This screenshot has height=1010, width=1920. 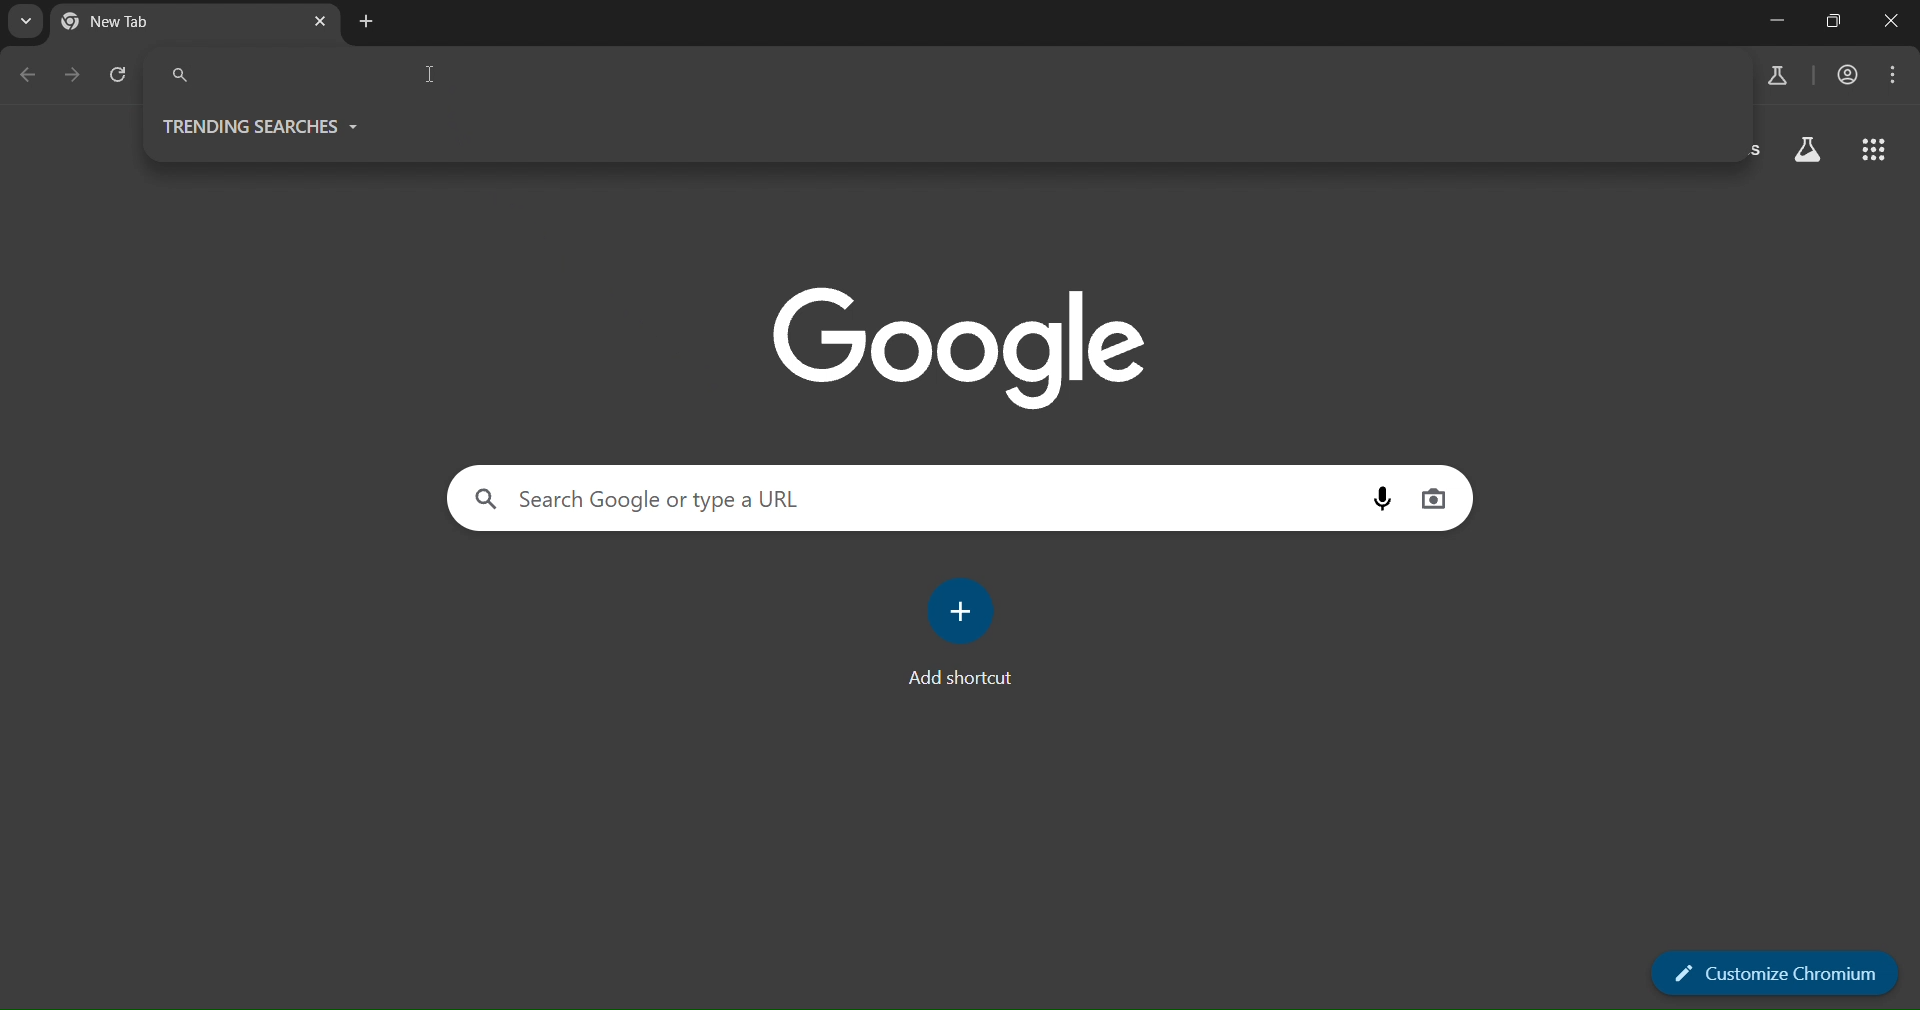 I want to click on go forward one page, so click(x=74, y=74).